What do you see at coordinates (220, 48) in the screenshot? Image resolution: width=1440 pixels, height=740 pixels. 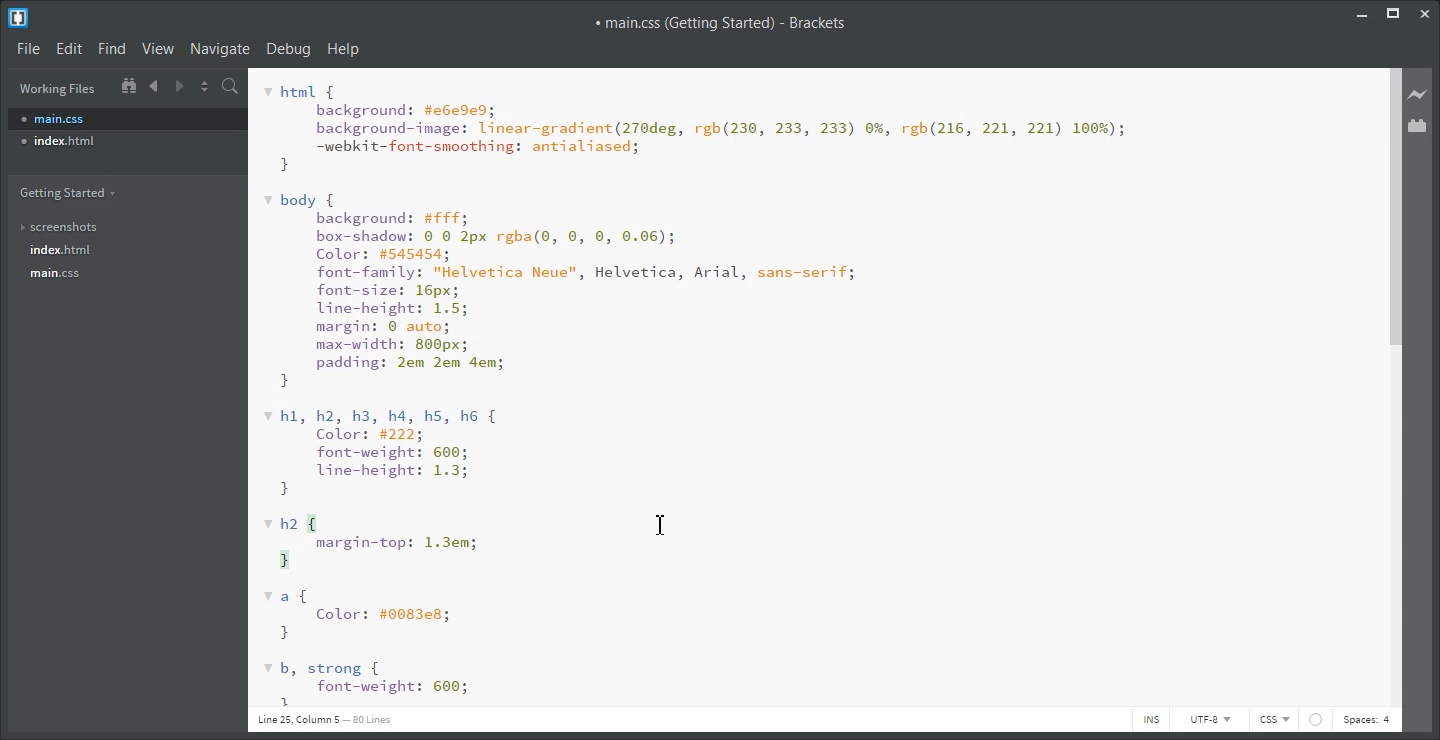 I see `Navigate` at bounding box center [220, 48].